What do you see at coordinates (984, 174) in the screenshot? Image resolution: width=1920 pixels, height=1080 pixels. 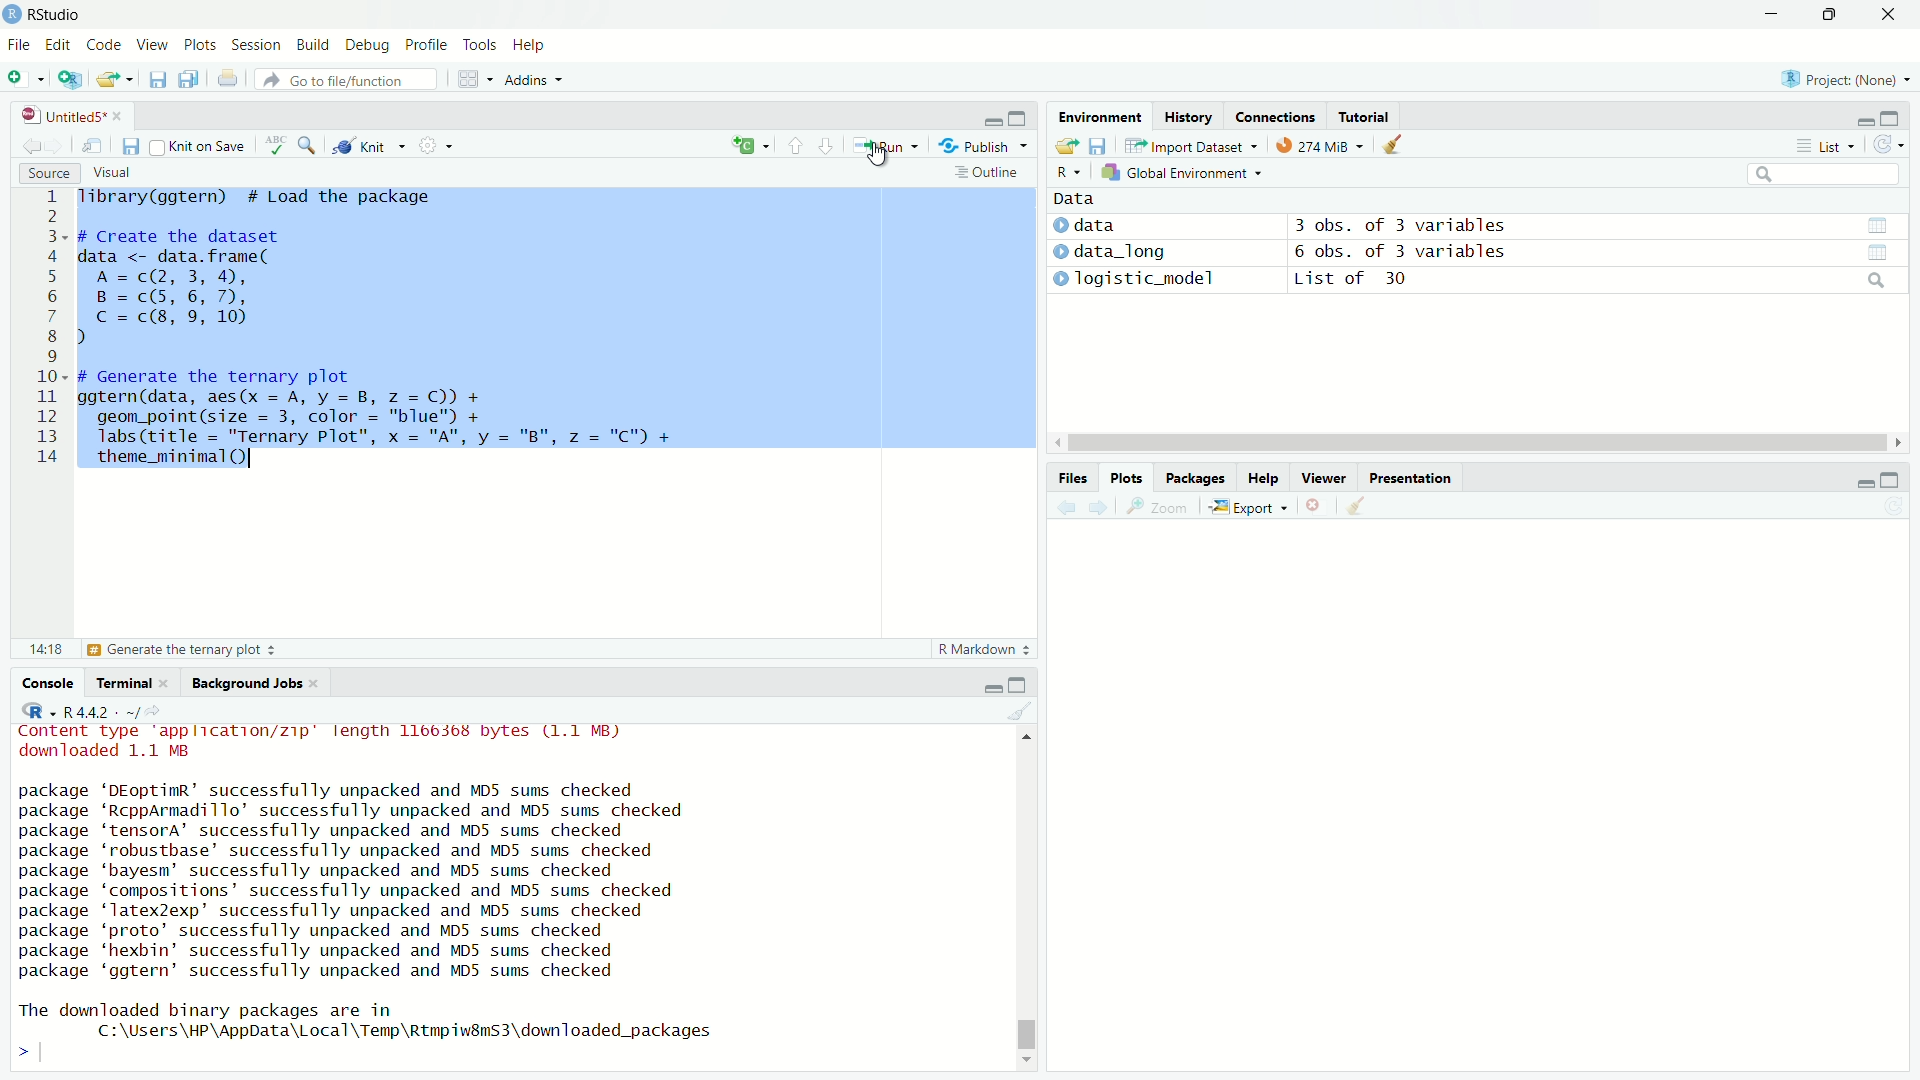 I see `: Outline` at bounding box center [984, 174].